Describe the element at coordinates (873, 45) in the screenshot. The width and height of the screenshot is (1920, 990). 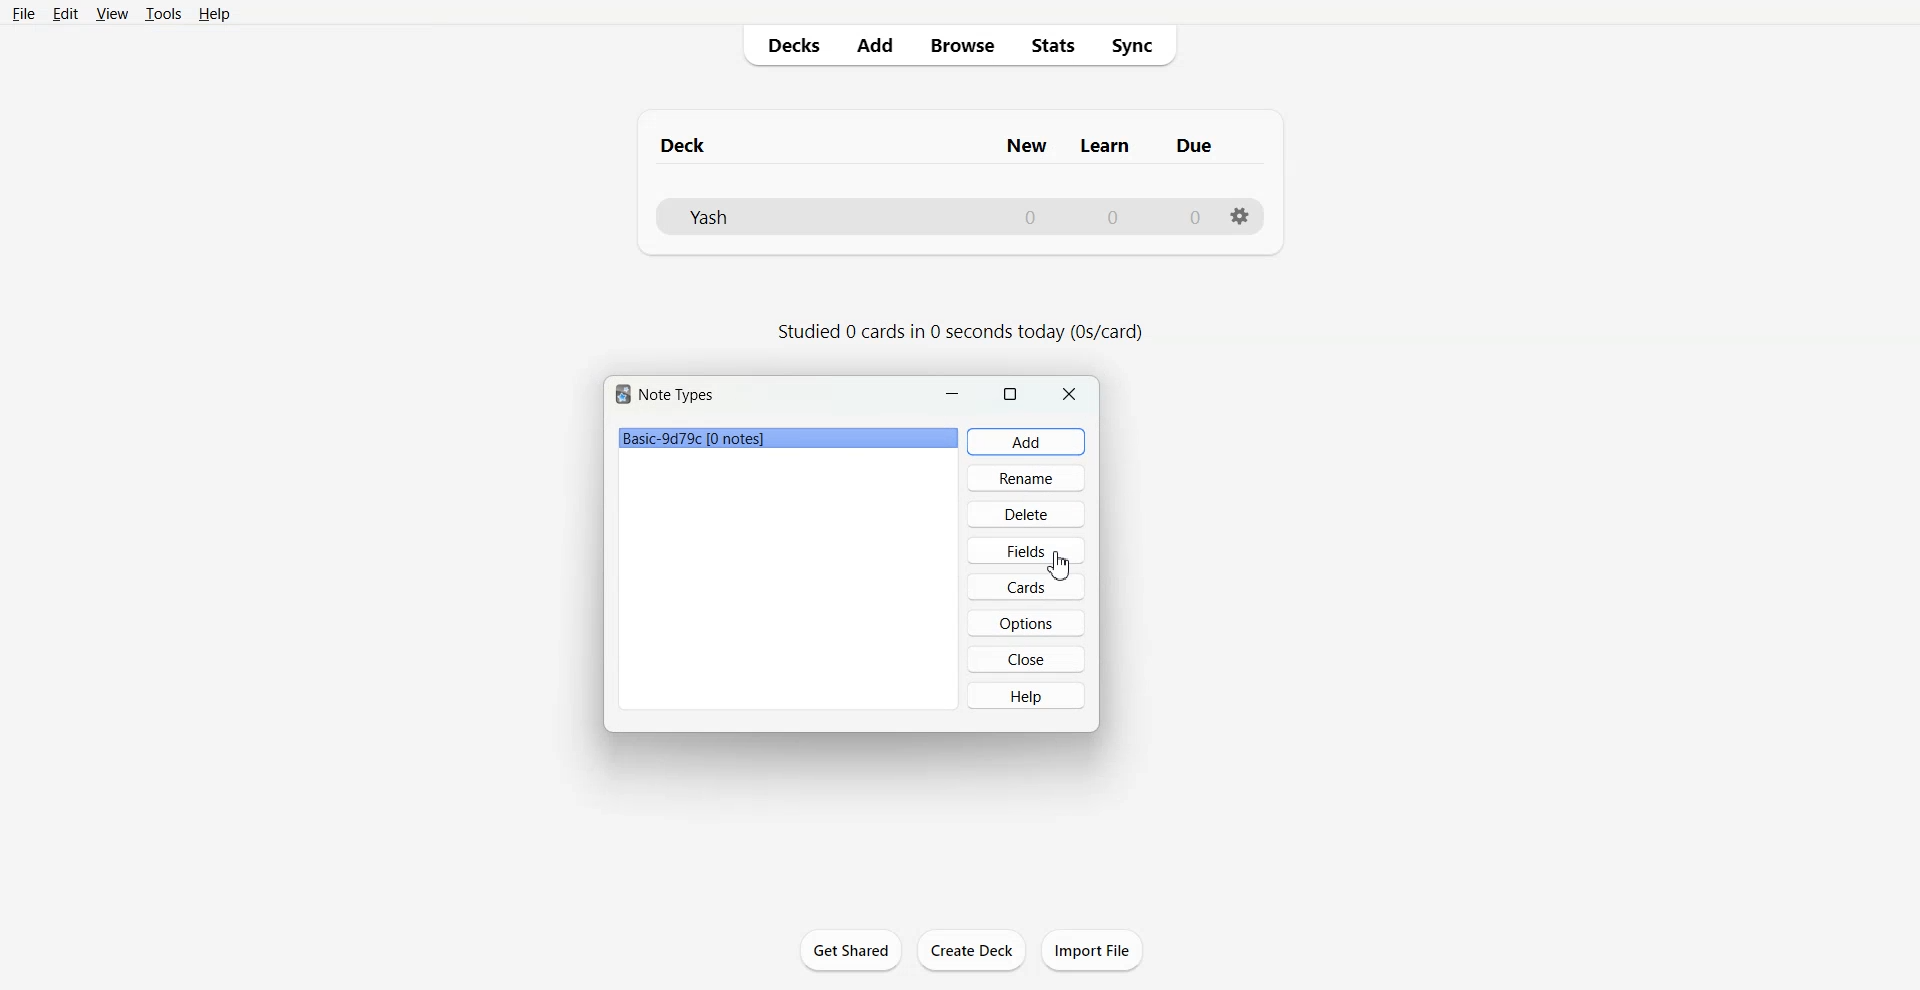
I see `Add` at that location.